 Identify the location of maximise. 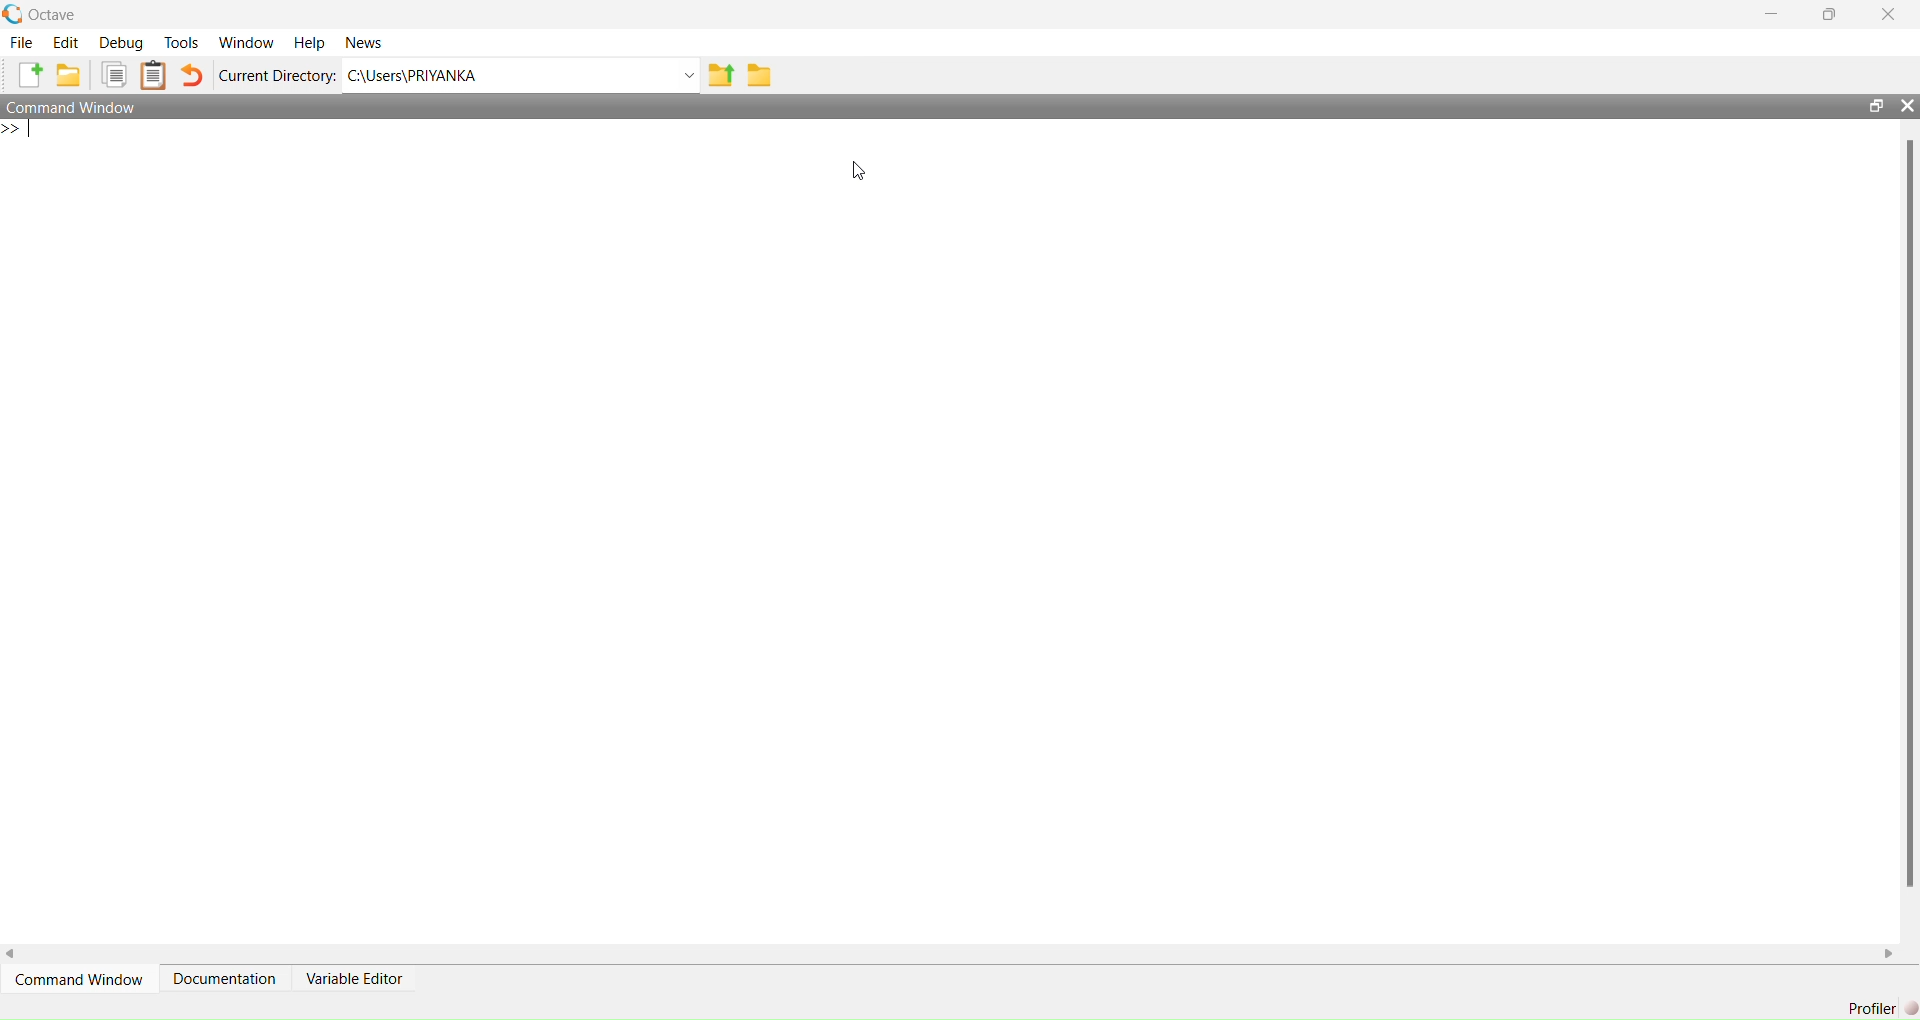
(1830, 15).